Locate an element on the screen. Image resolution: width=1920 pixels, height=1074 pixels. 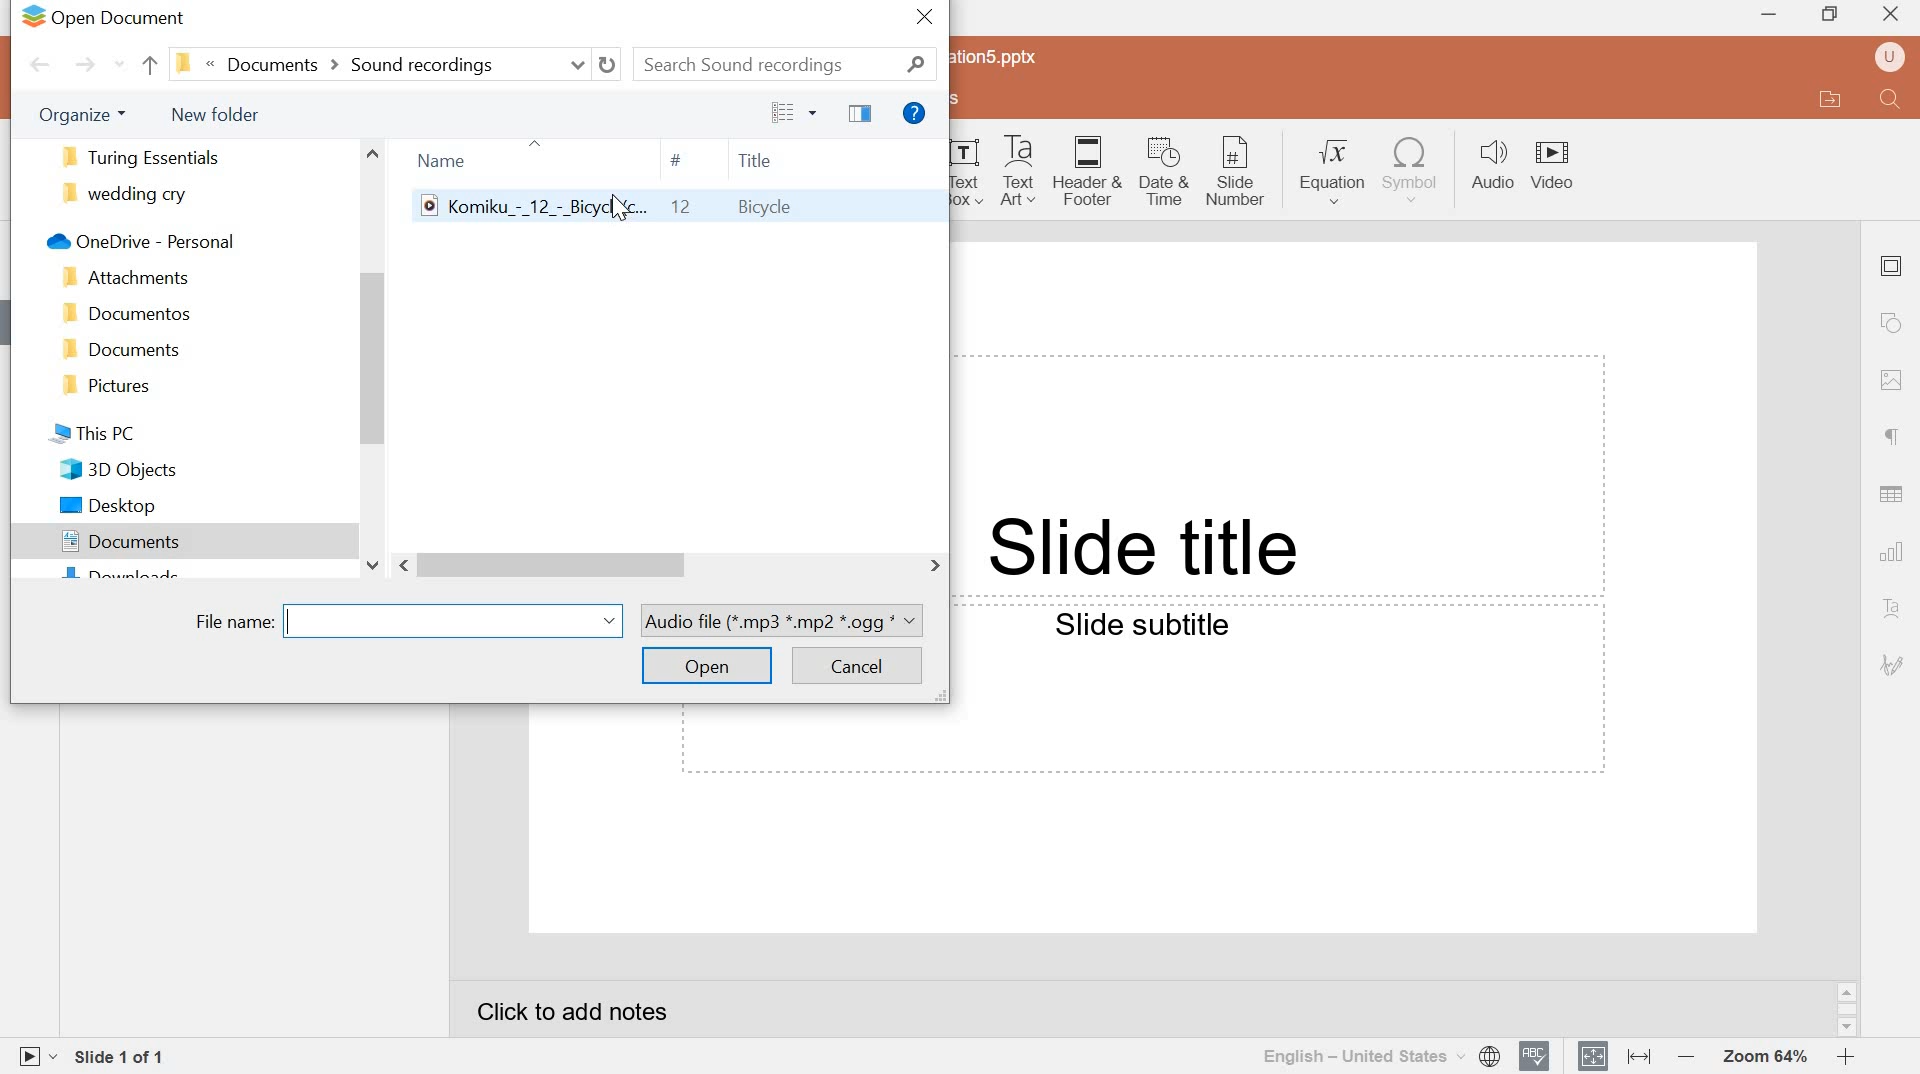
Text Art is located at coordinates (971, 173).